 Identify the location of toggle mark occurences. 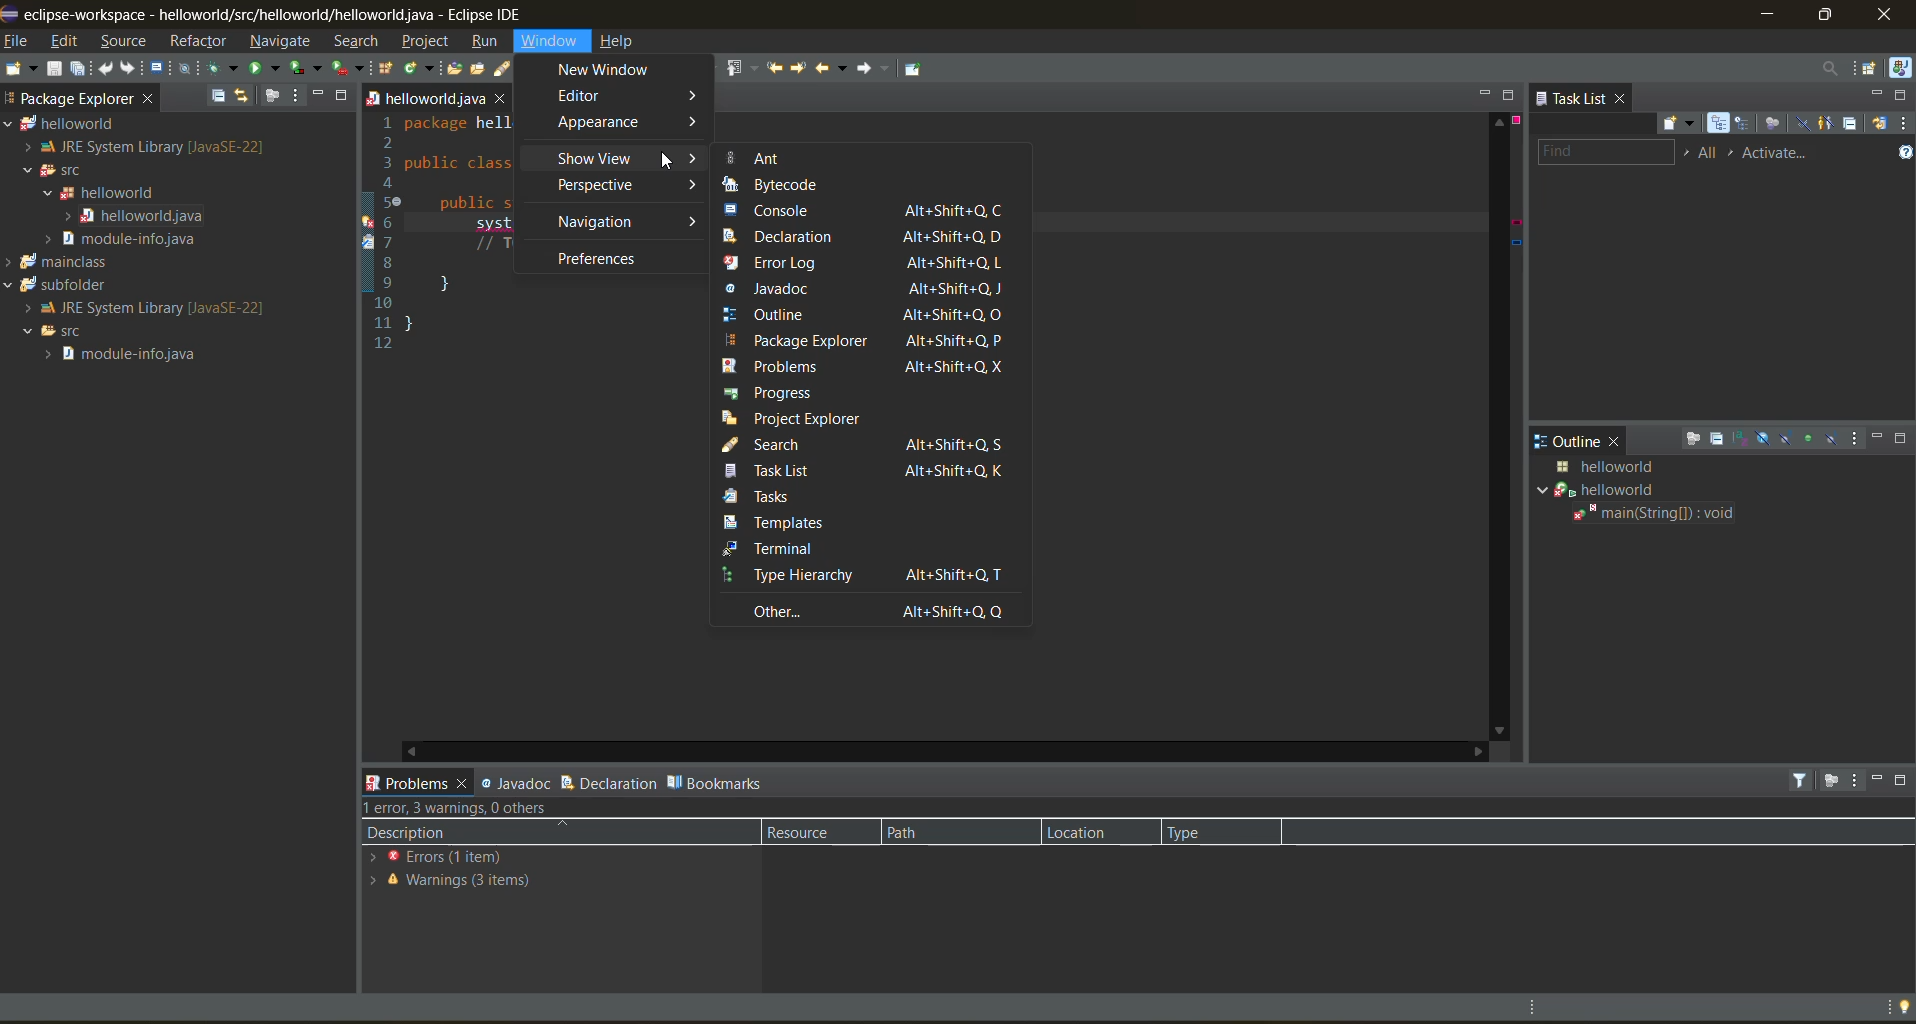
(574, 71).